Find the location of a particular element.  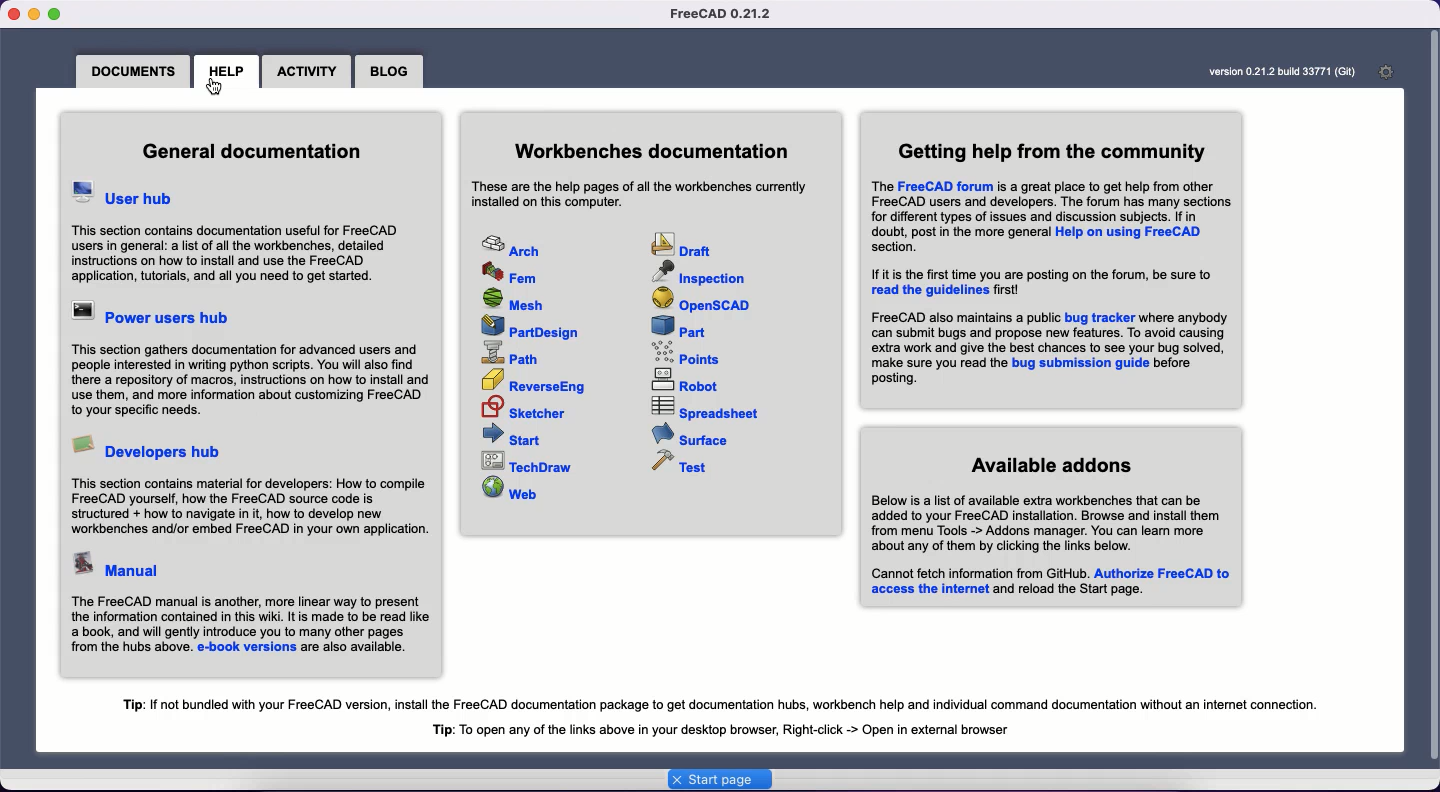

Developers hub is located at coordinates (243, 485).